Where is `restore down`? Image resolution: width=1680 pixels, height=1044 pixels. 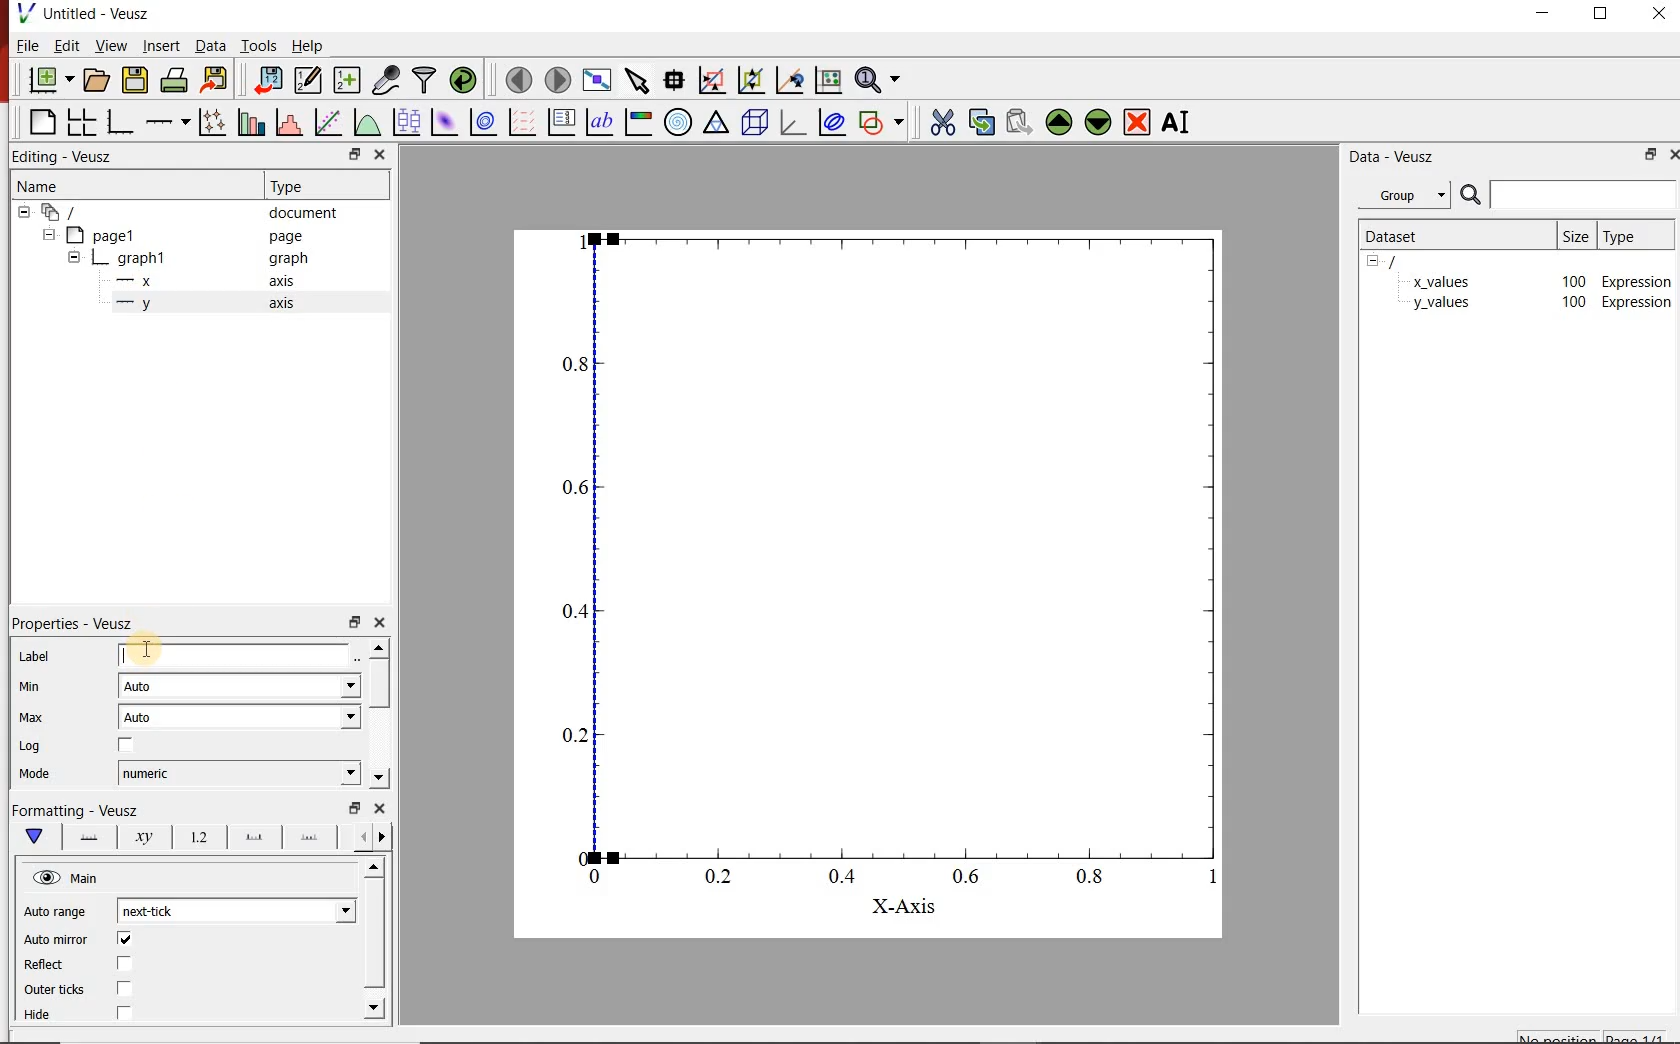 restore down is located at coordinates (1600, 15).